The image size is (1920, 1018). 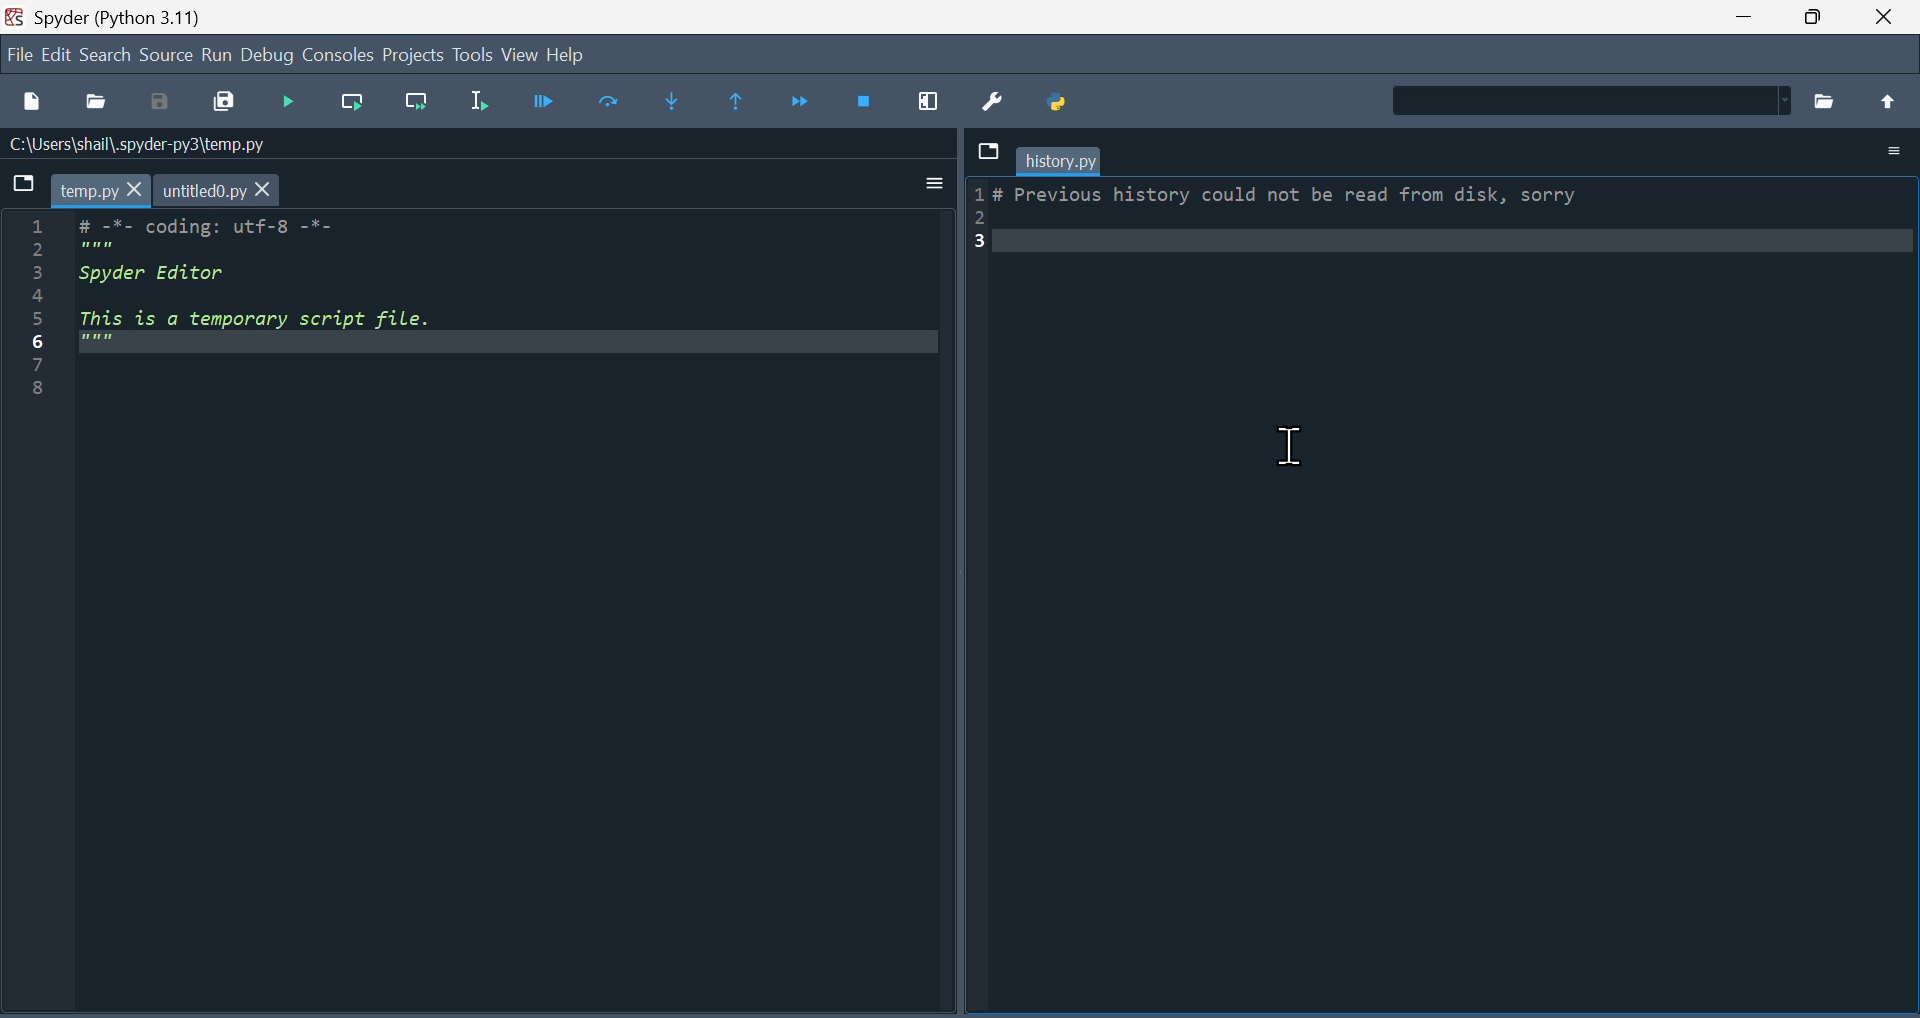 I want to click on Search, so click(x=106, y=57).